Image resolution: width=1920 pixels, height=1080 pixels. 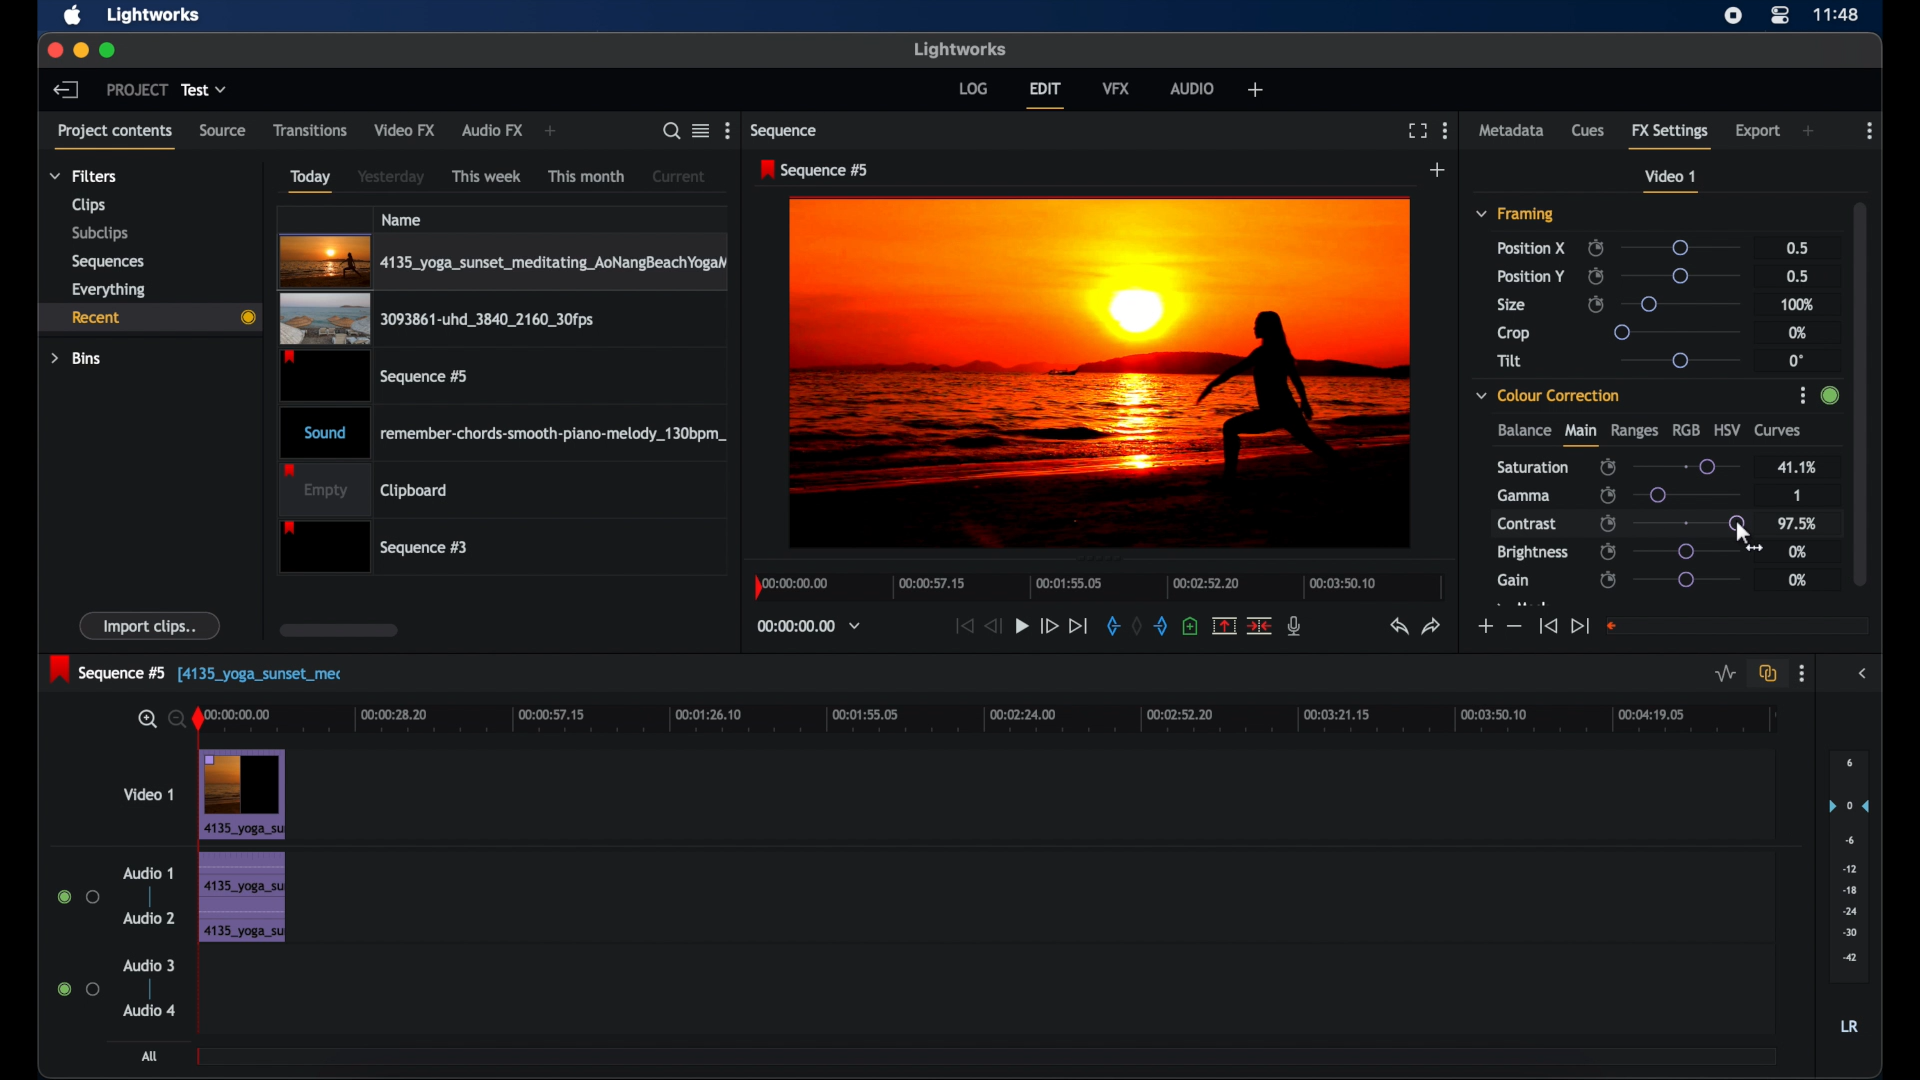 What do you see at coordinates (1514, 333) in the screenshot?
I see `crop` at bounding box center [1514, 333].